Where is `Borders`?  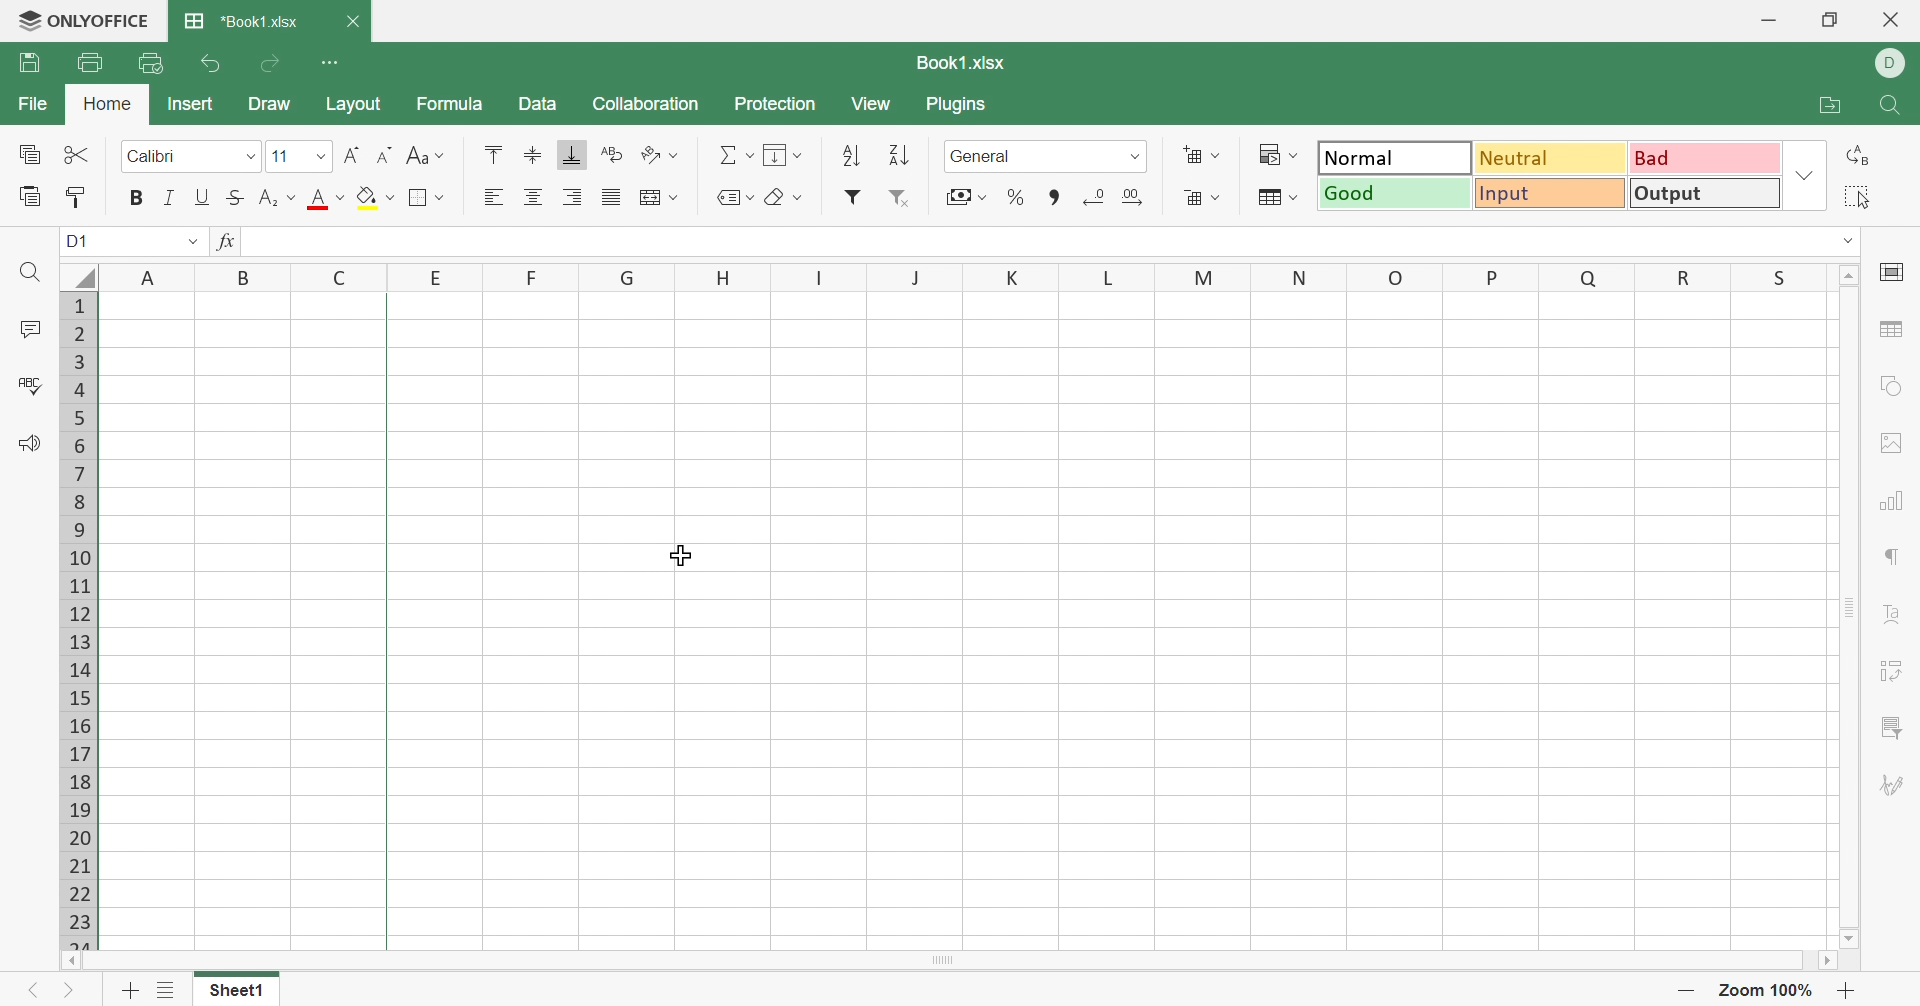
Borders is located at coordinates (419, 199).